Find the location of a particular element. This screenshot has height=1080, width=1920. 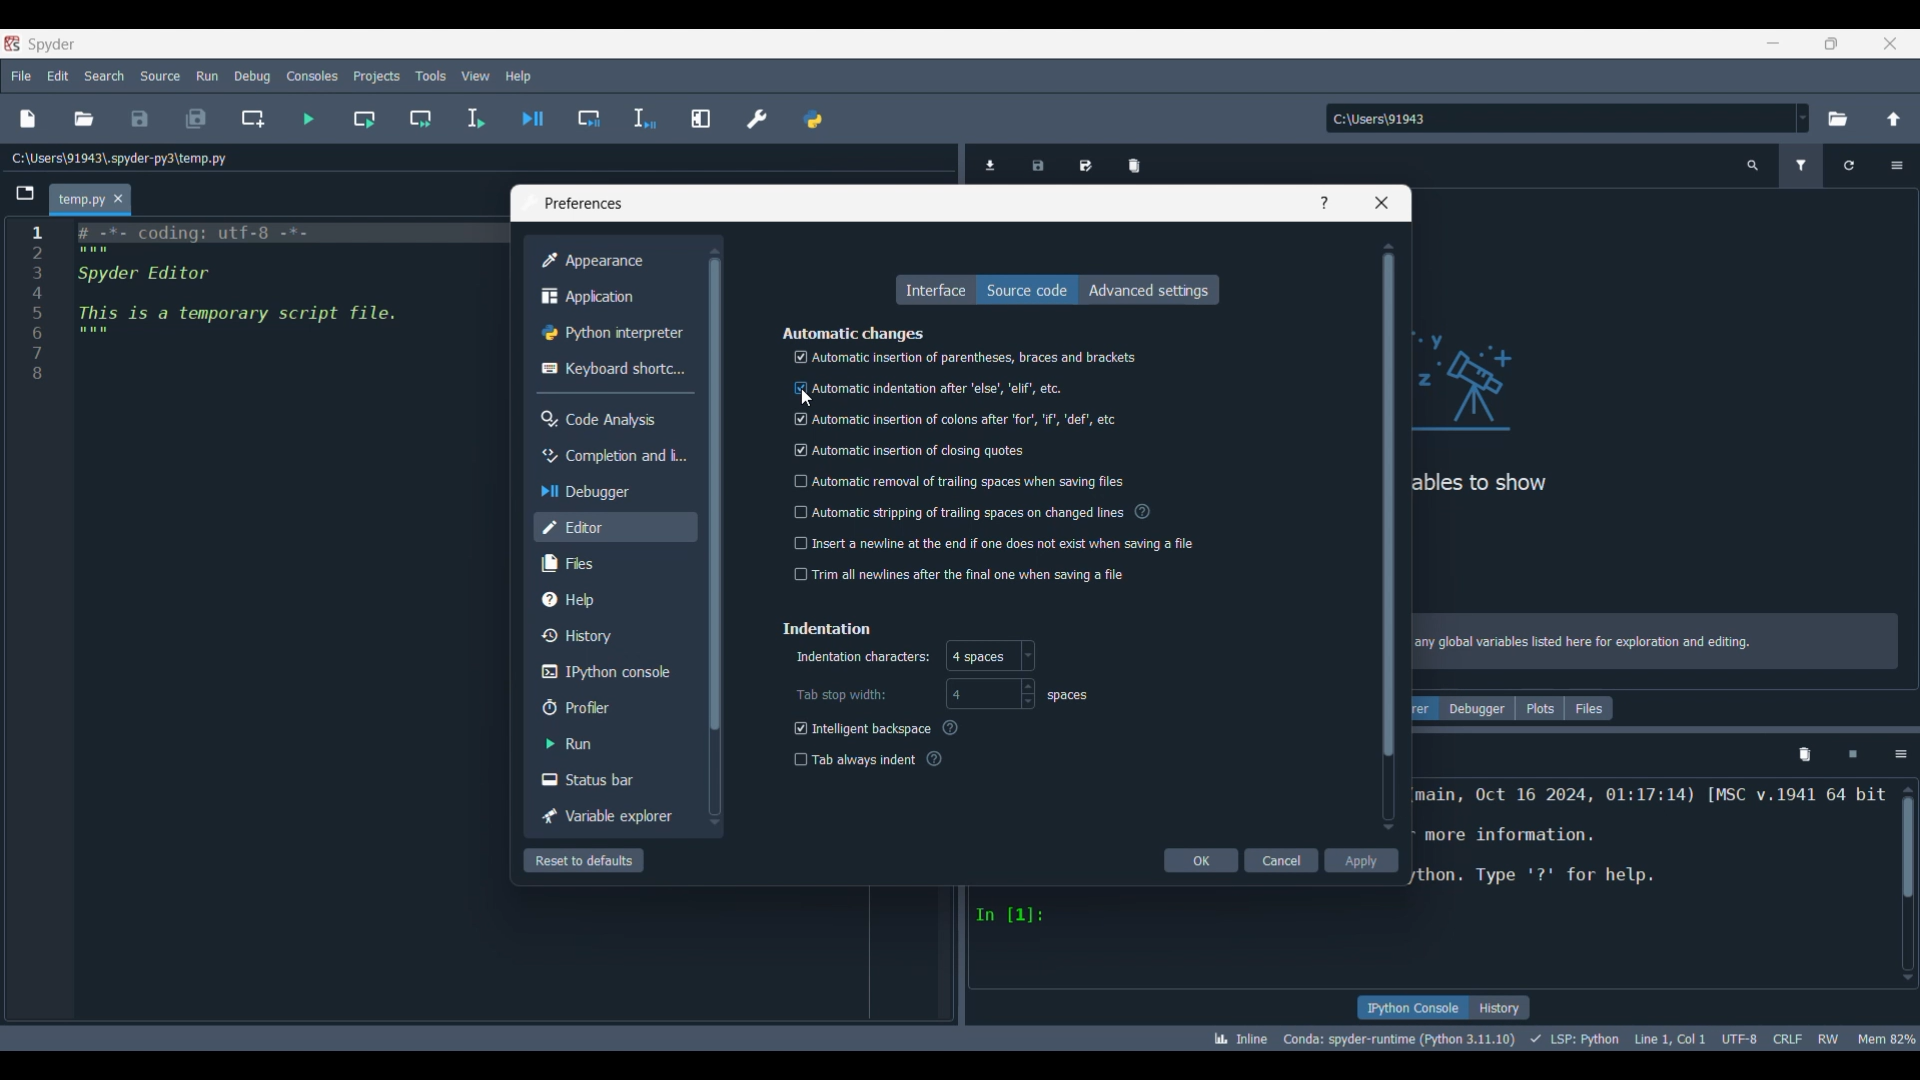

‘Automatic insertion of closing quotes is located at coordinates (910, 448).